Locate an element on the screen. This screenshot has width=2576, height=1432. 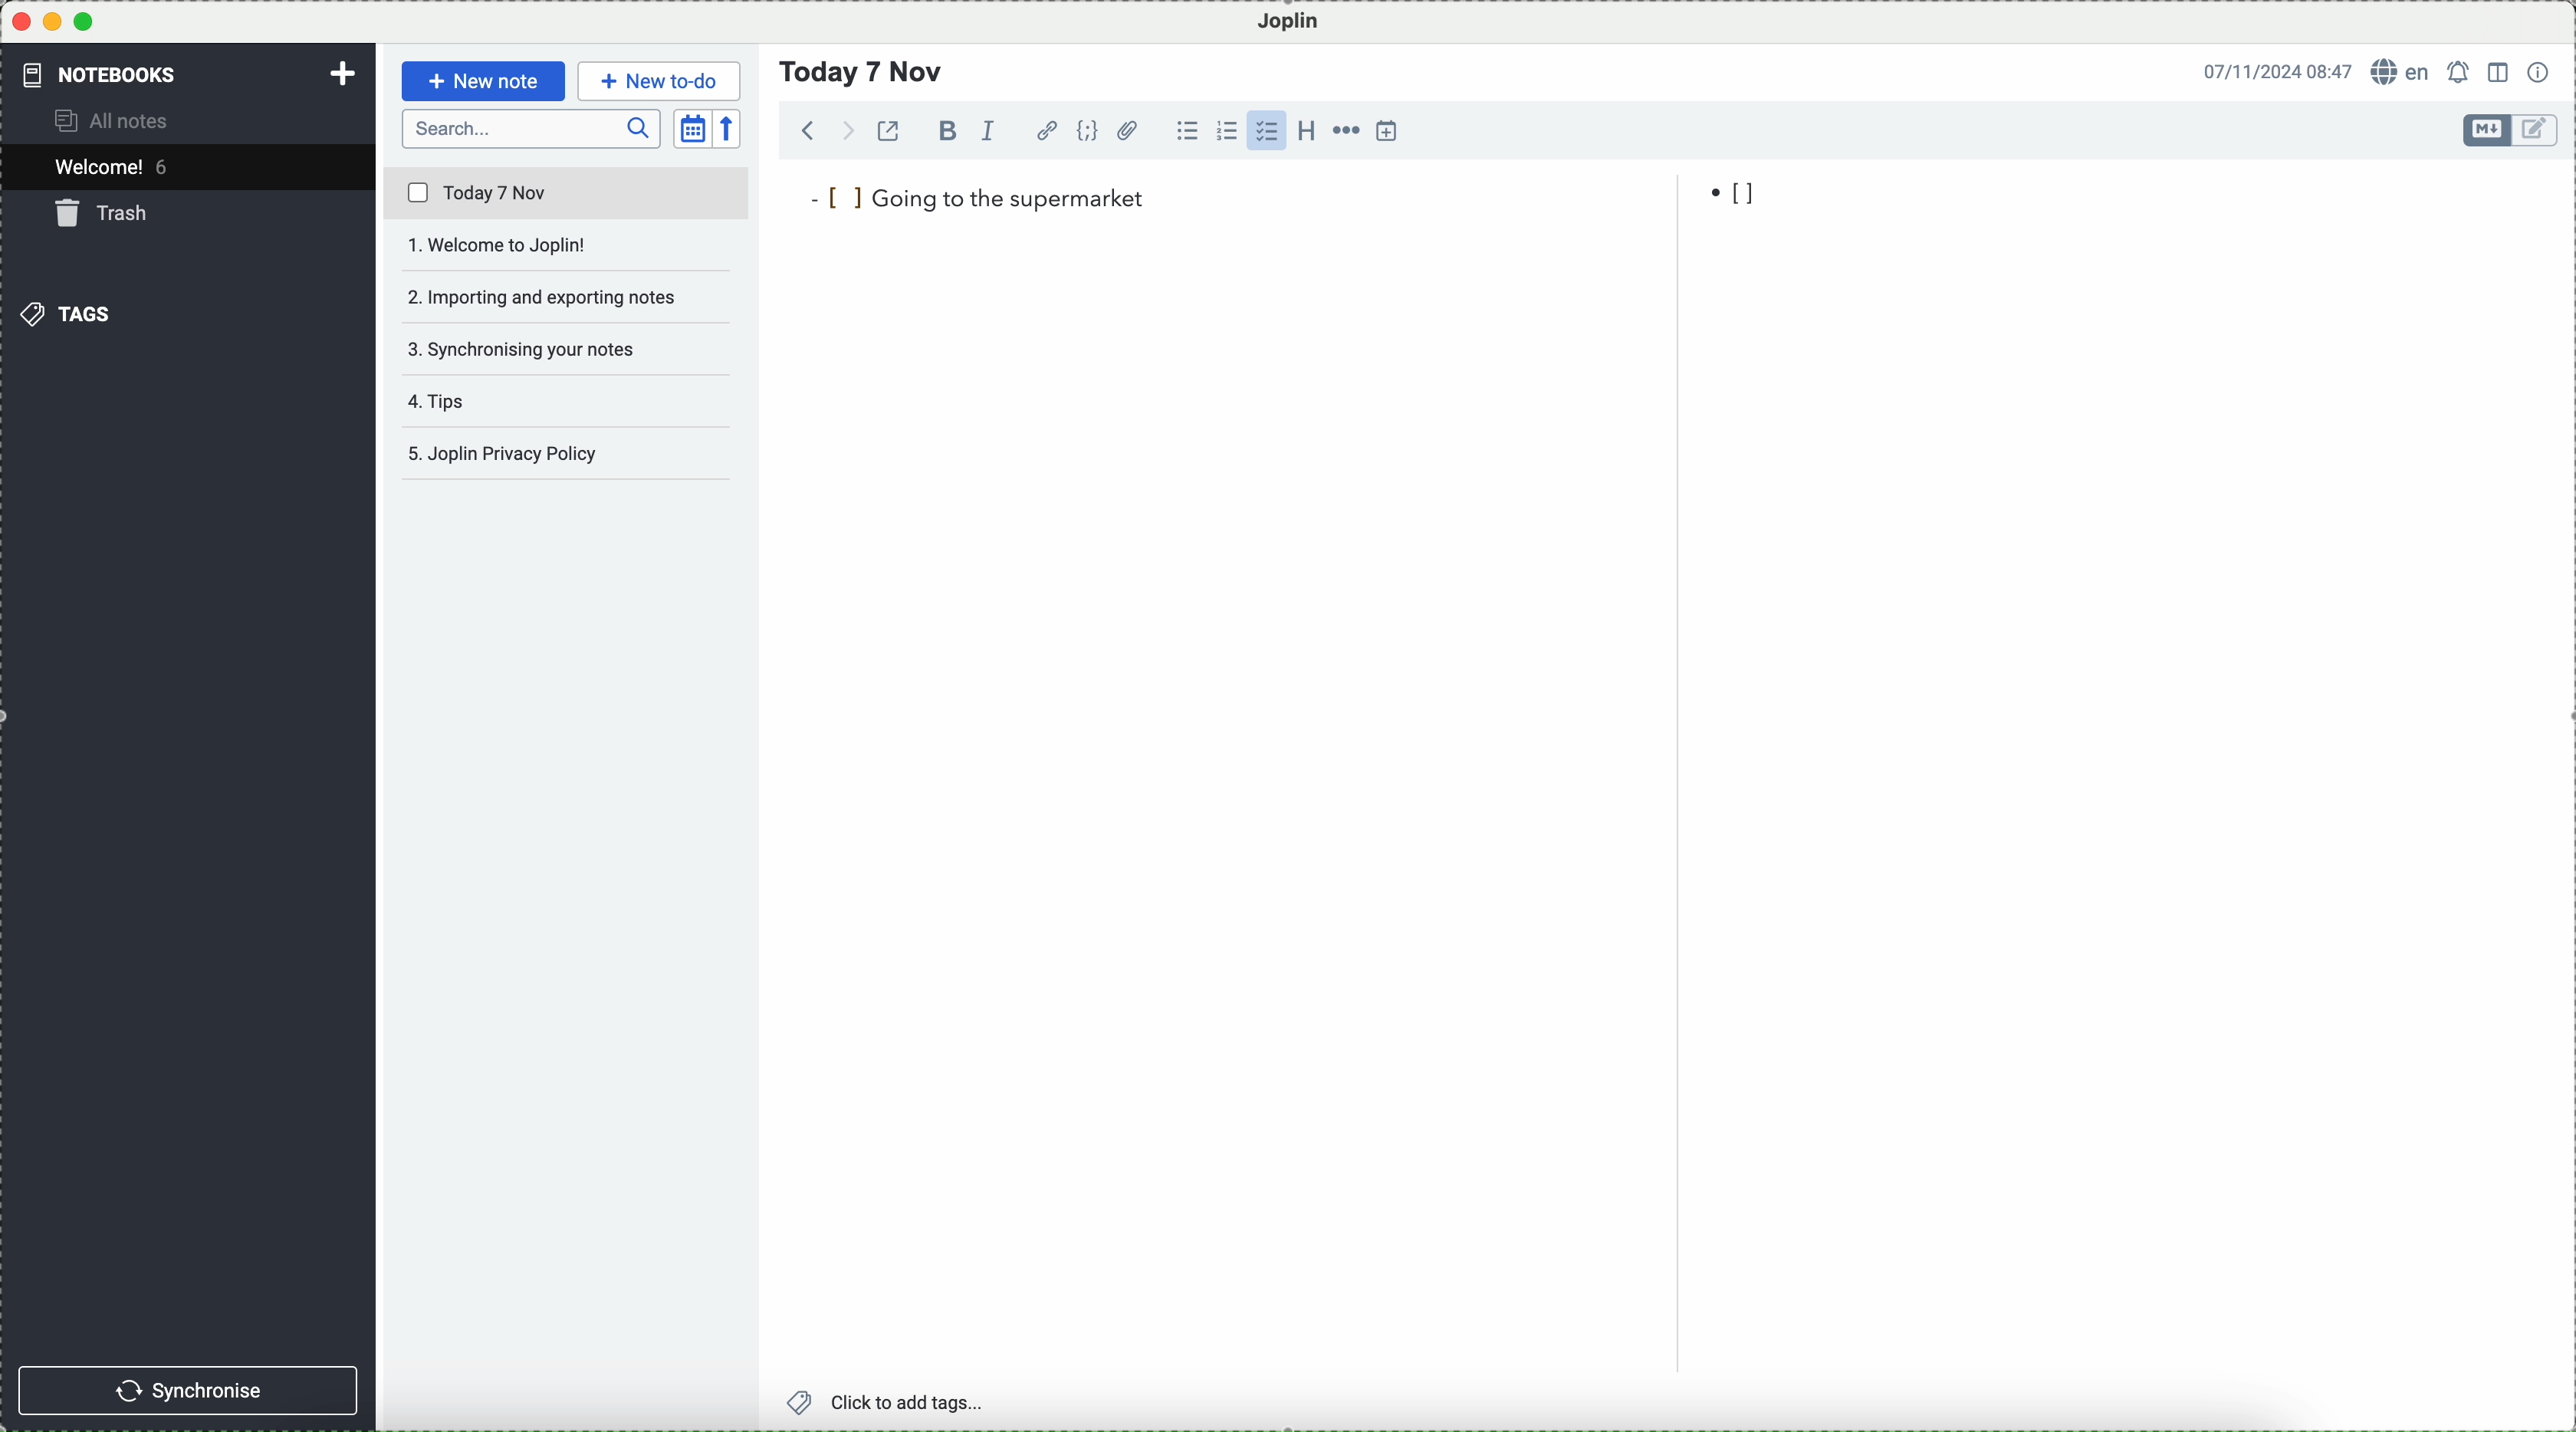
language is located at coordinates (2402, 70).